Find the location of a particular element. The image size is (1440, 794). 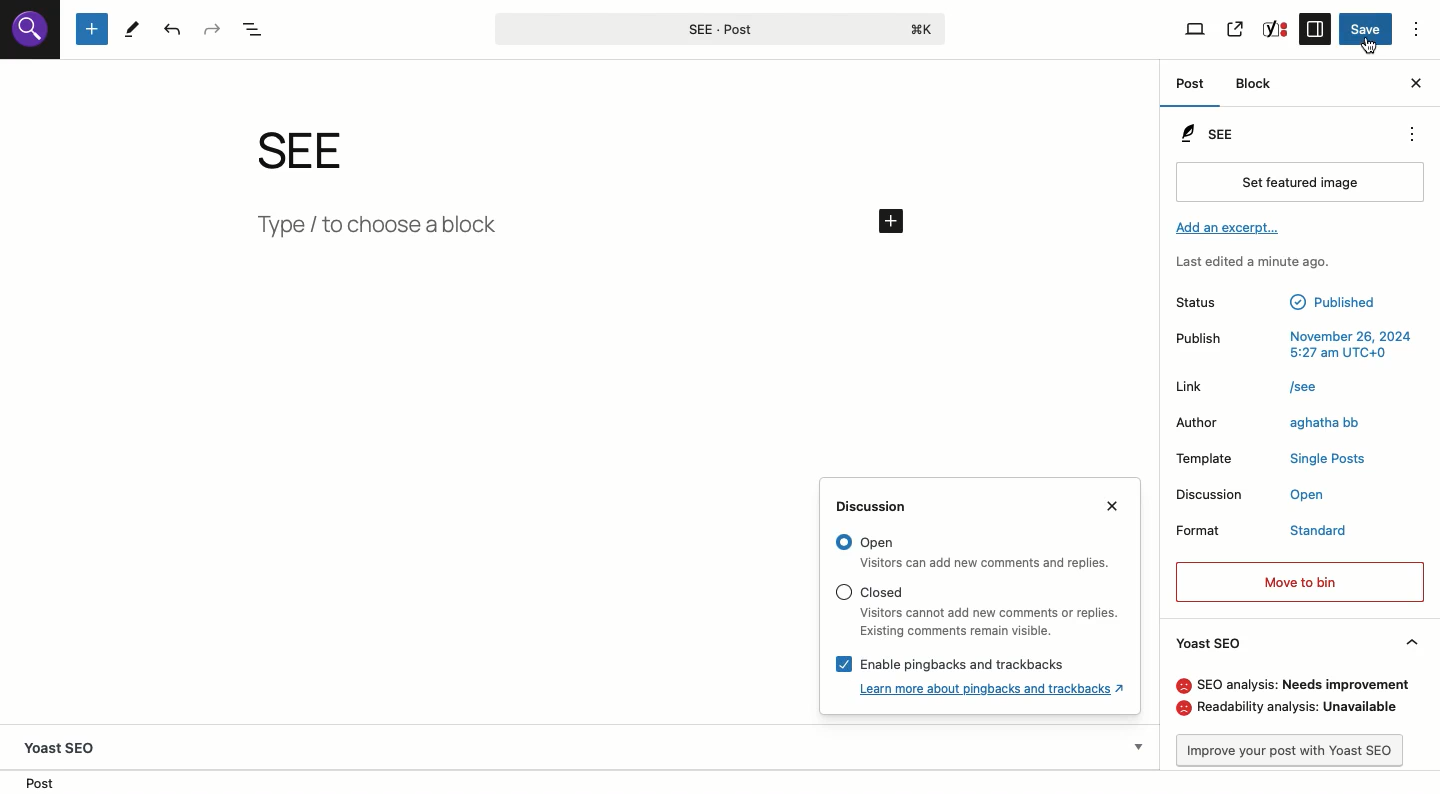

Location  is located at coordinates (43, 782).